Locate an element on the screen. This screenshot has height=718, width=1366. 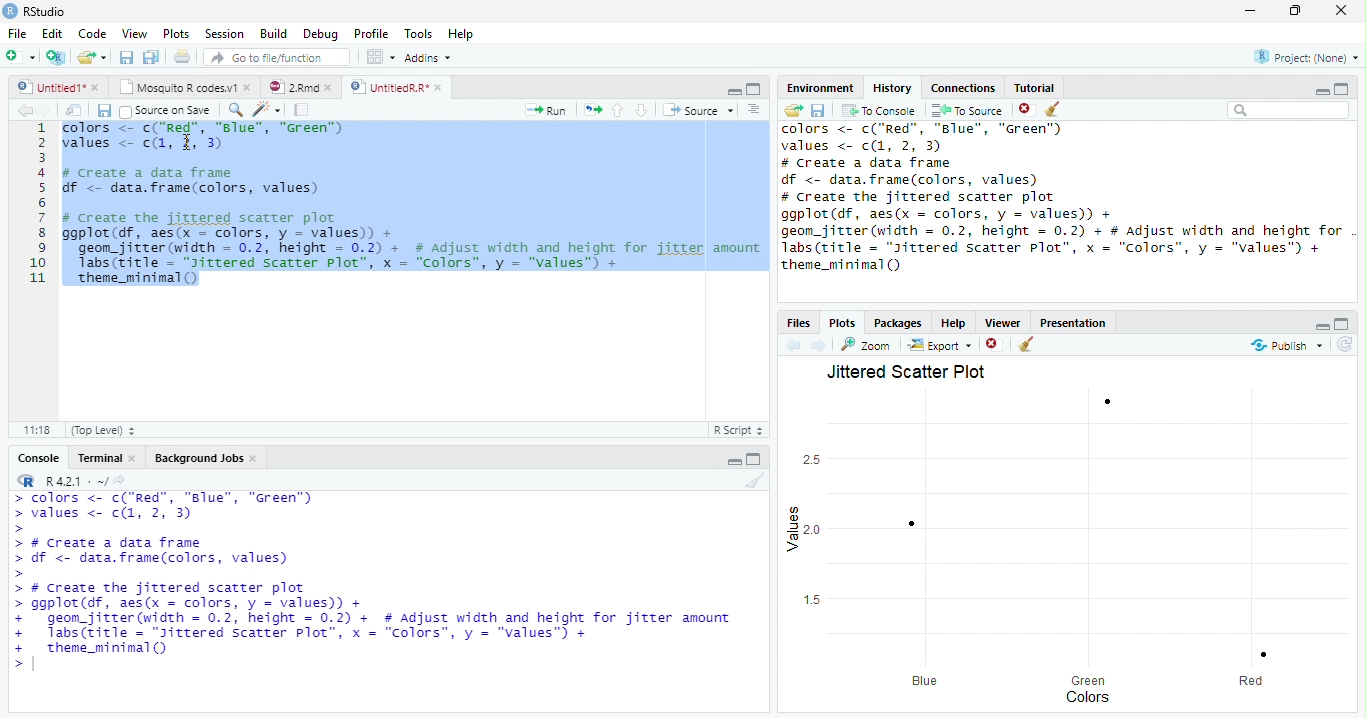
Tools is located at coordinates (418, 33).